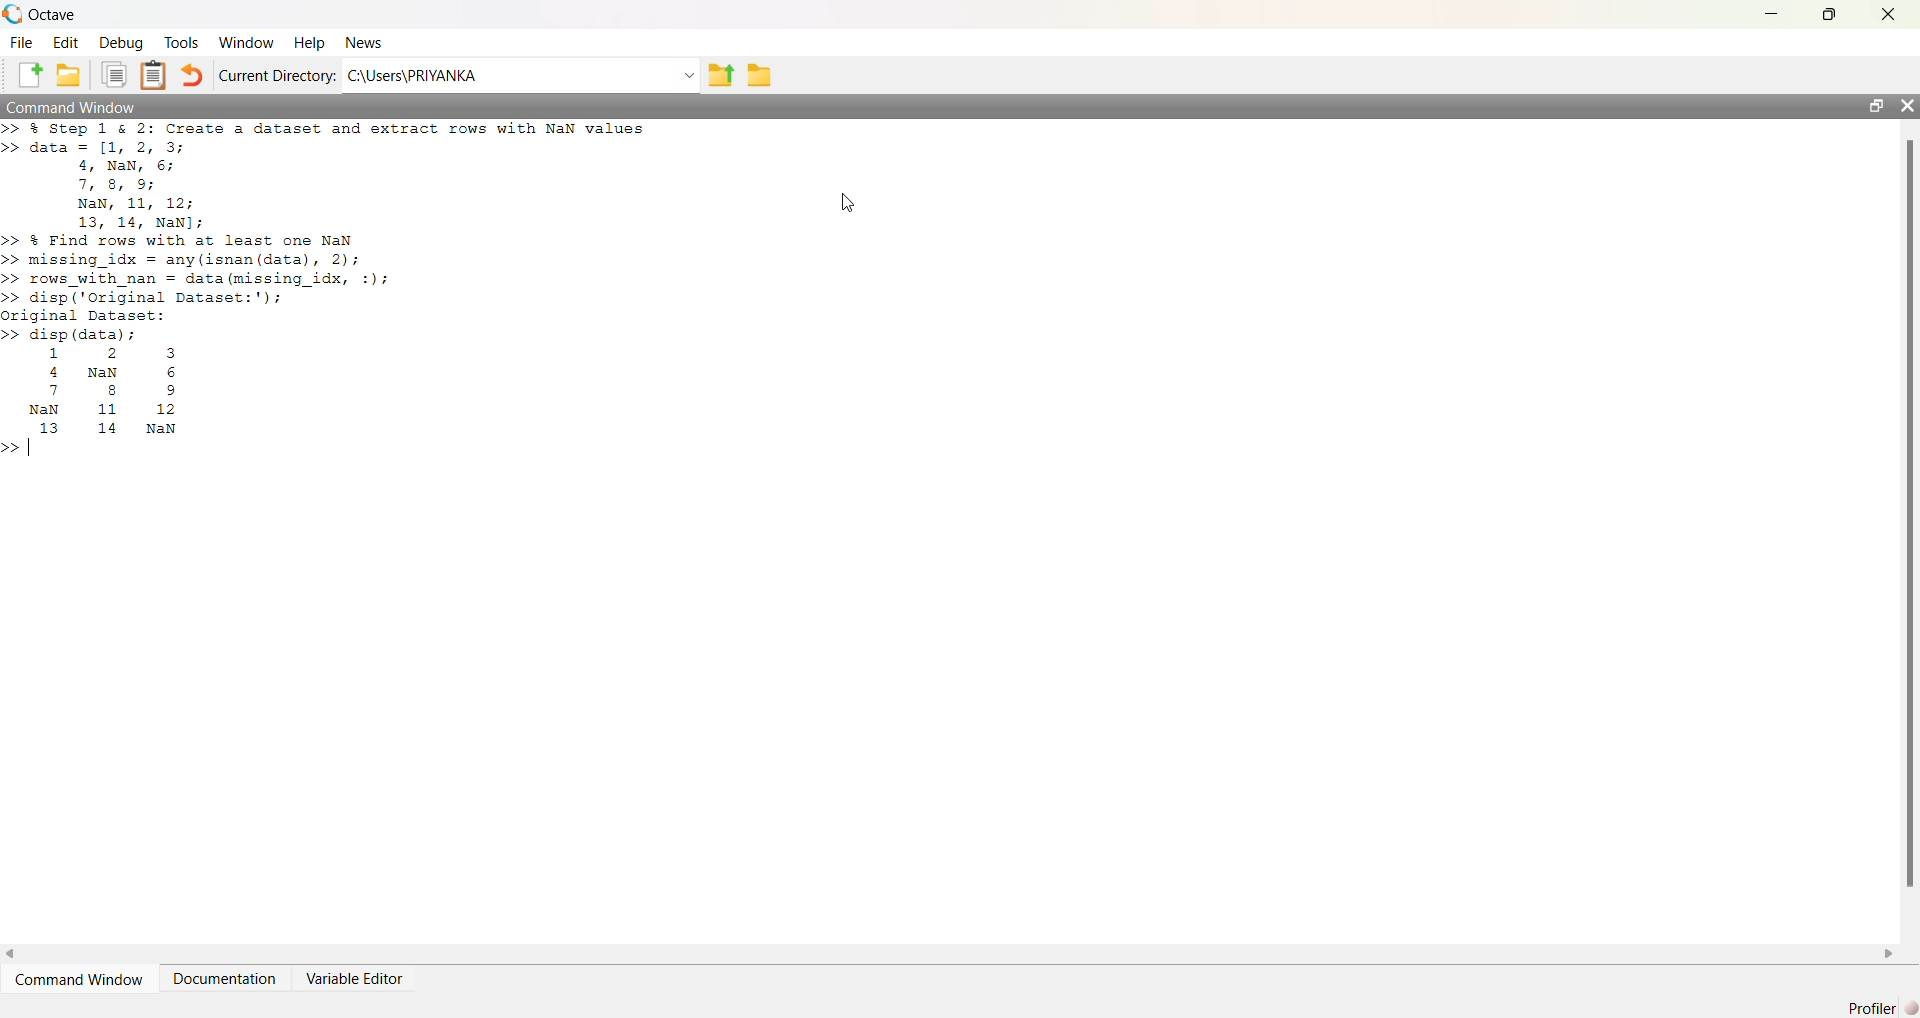  What do you see at coordinates (687, 76) in the screenshot?
I see `dropdown` at bounding box center [687, 76].